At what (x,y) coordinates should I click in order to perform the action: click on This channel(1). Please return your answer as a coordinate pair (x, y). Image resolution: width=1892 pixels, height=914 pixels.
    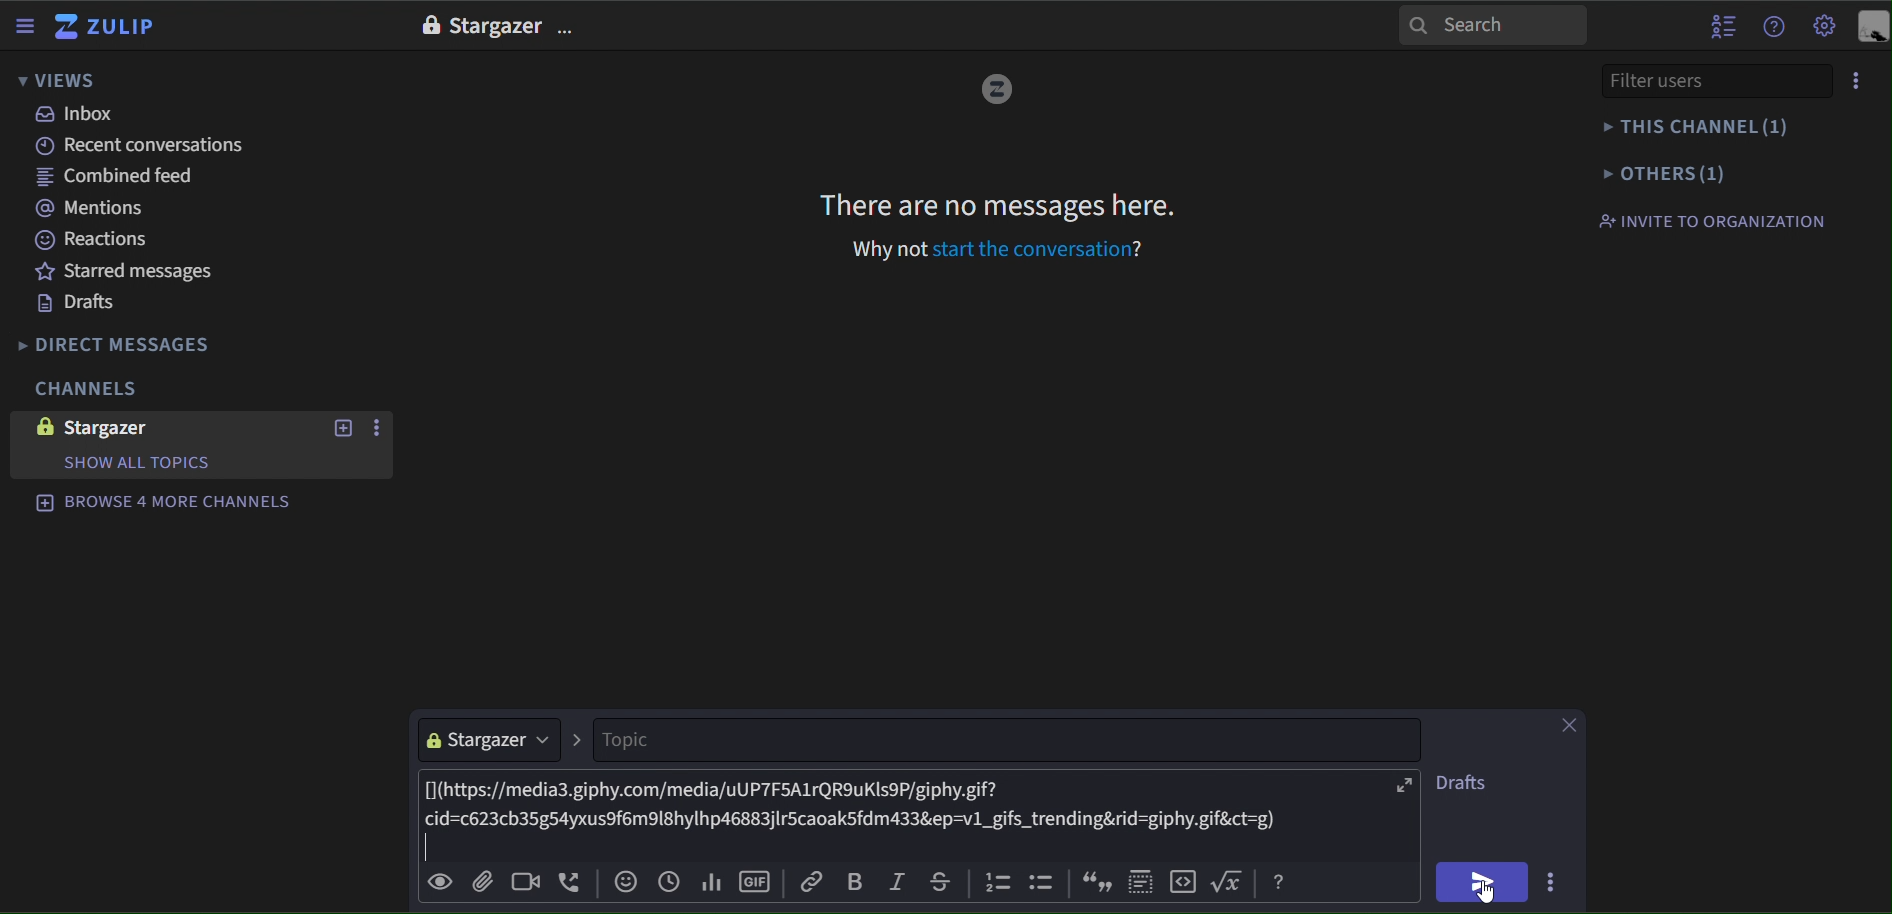
    Looking at the image, I should click on (1704, 127).